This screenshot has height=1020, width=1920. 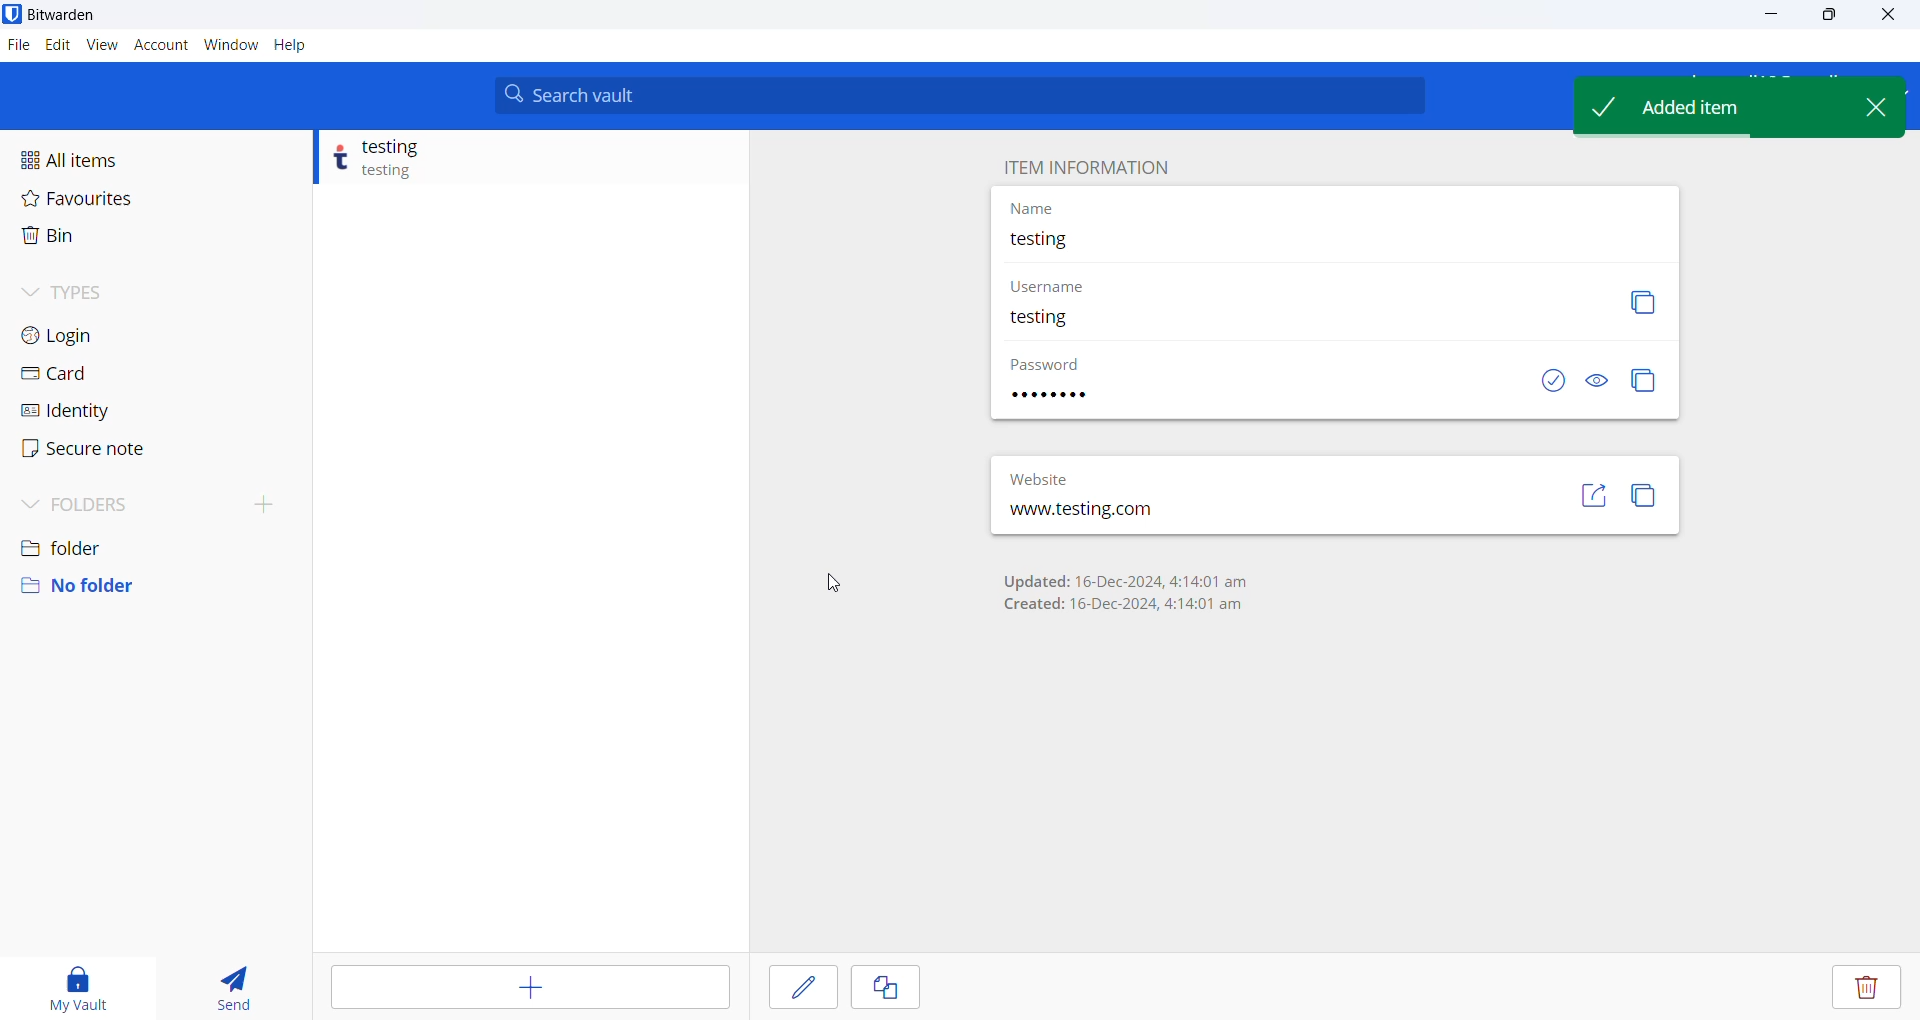 I want to click on name heading, so click(x=1046, y=205).